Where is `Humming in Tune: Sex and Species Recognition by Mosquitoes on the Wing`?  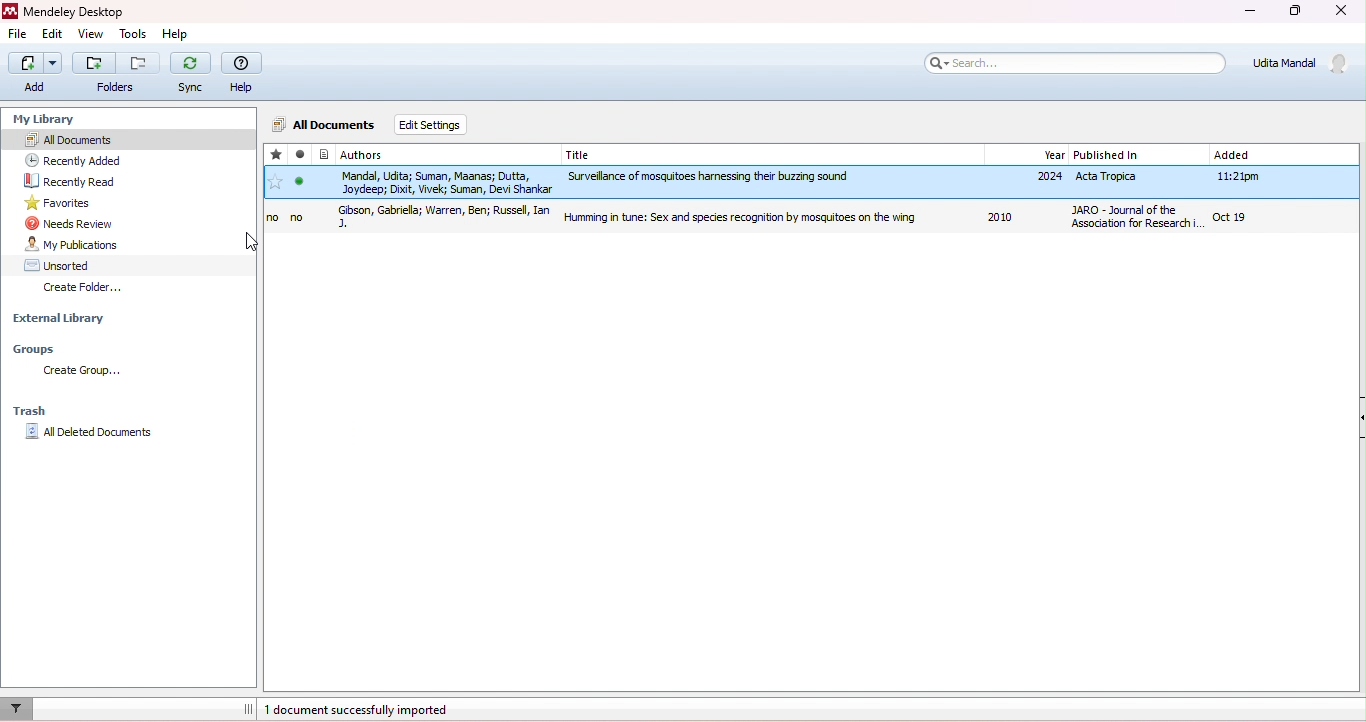
Humming in Tune: Sex and Species Recognition by Mosquitoes on the Wing is located at coordinates (750, 216).